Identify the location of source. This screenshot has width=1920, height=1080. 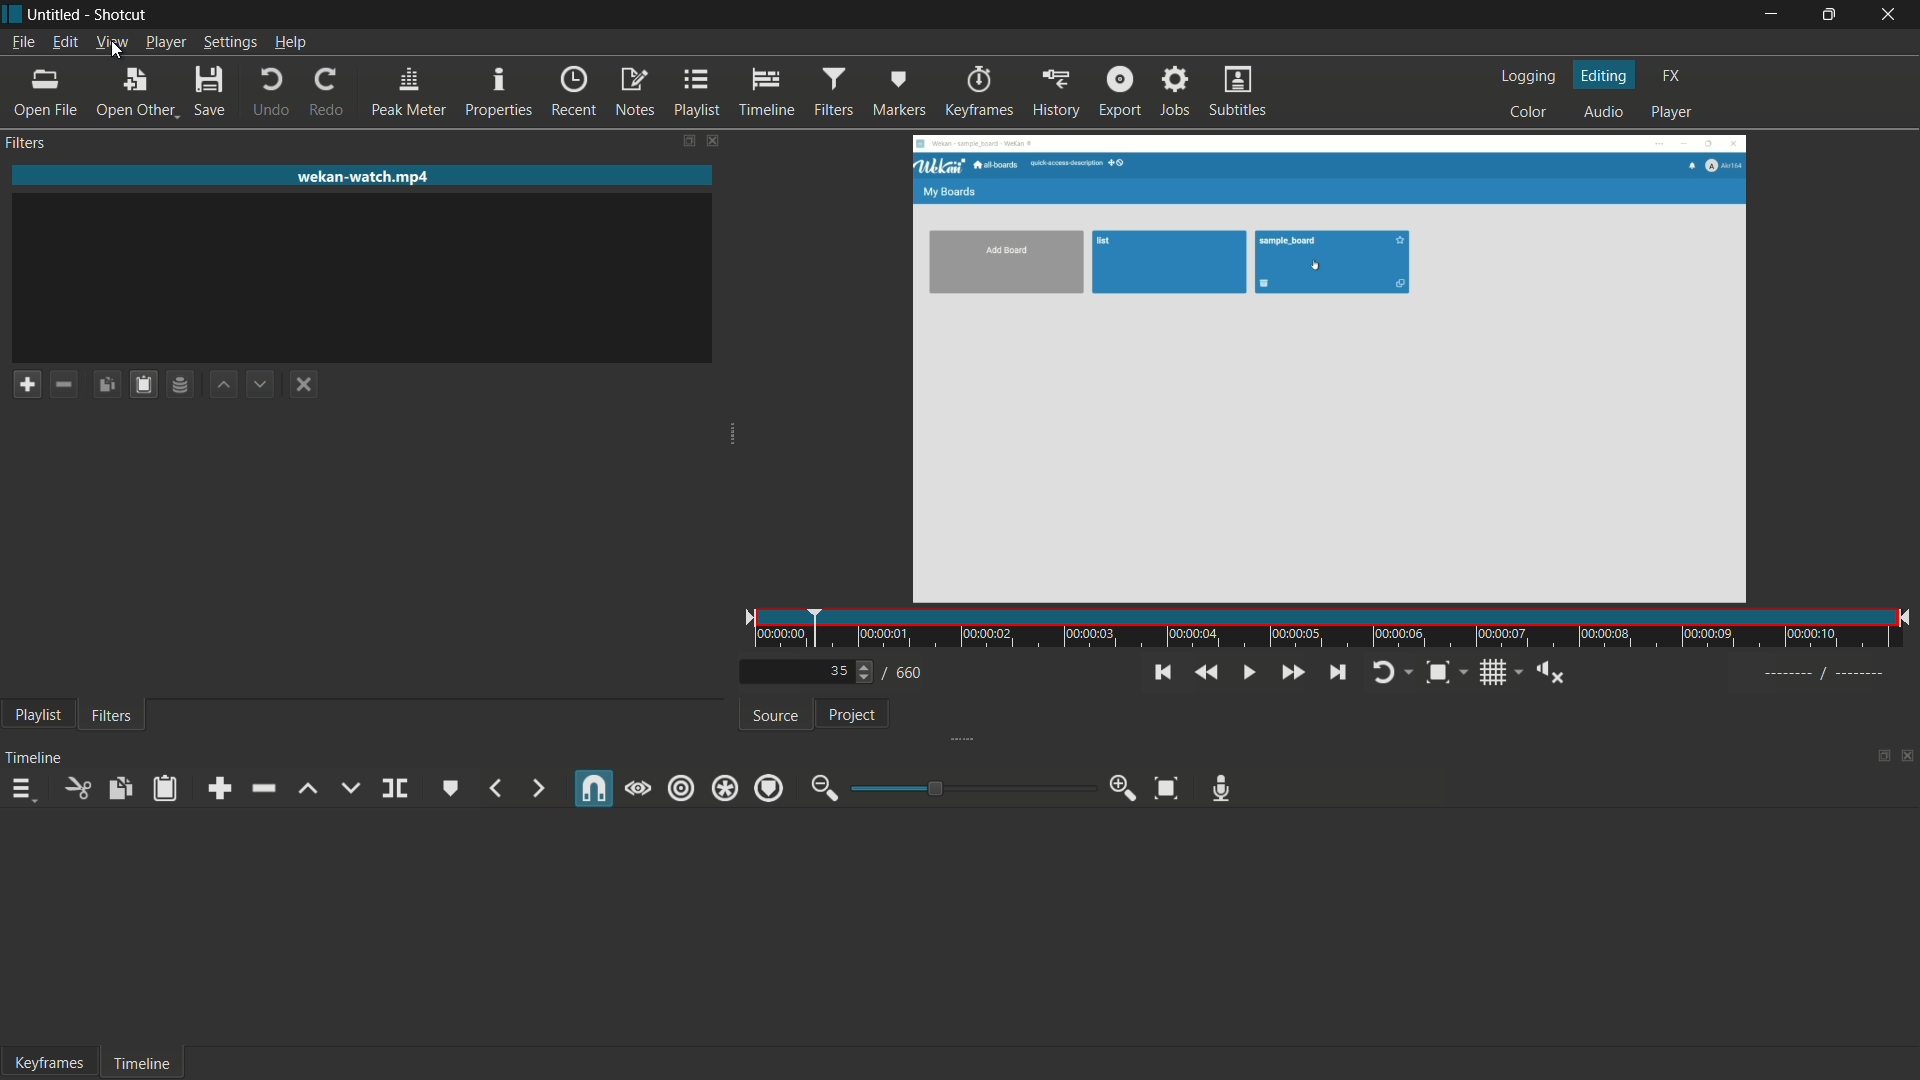
(777, 716).